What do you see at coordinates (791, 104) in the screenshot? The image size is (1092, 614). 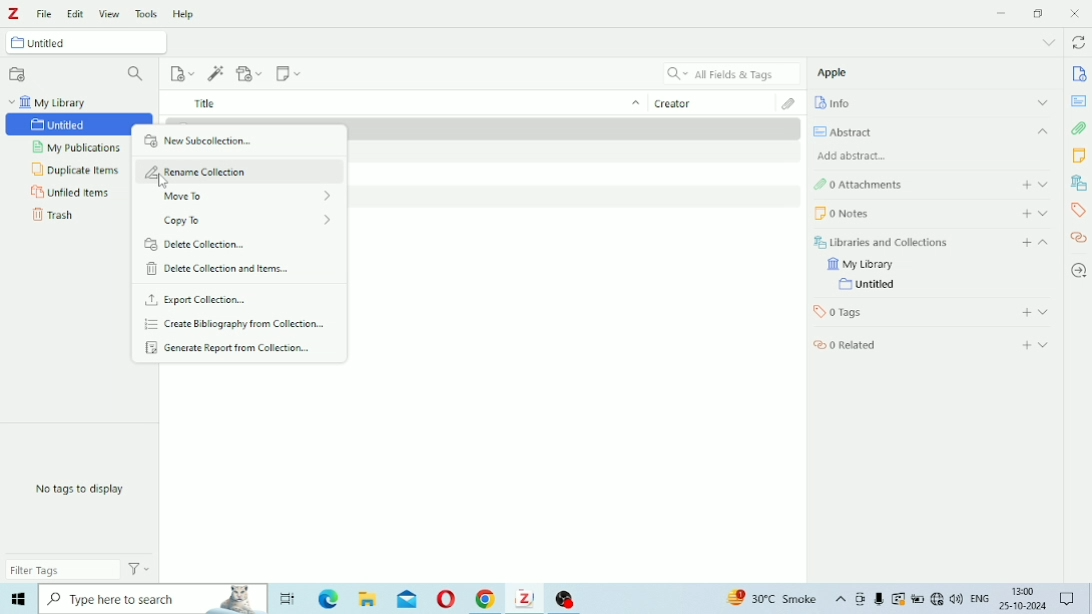 I see `Attachments` at bounding box center [791, 104].